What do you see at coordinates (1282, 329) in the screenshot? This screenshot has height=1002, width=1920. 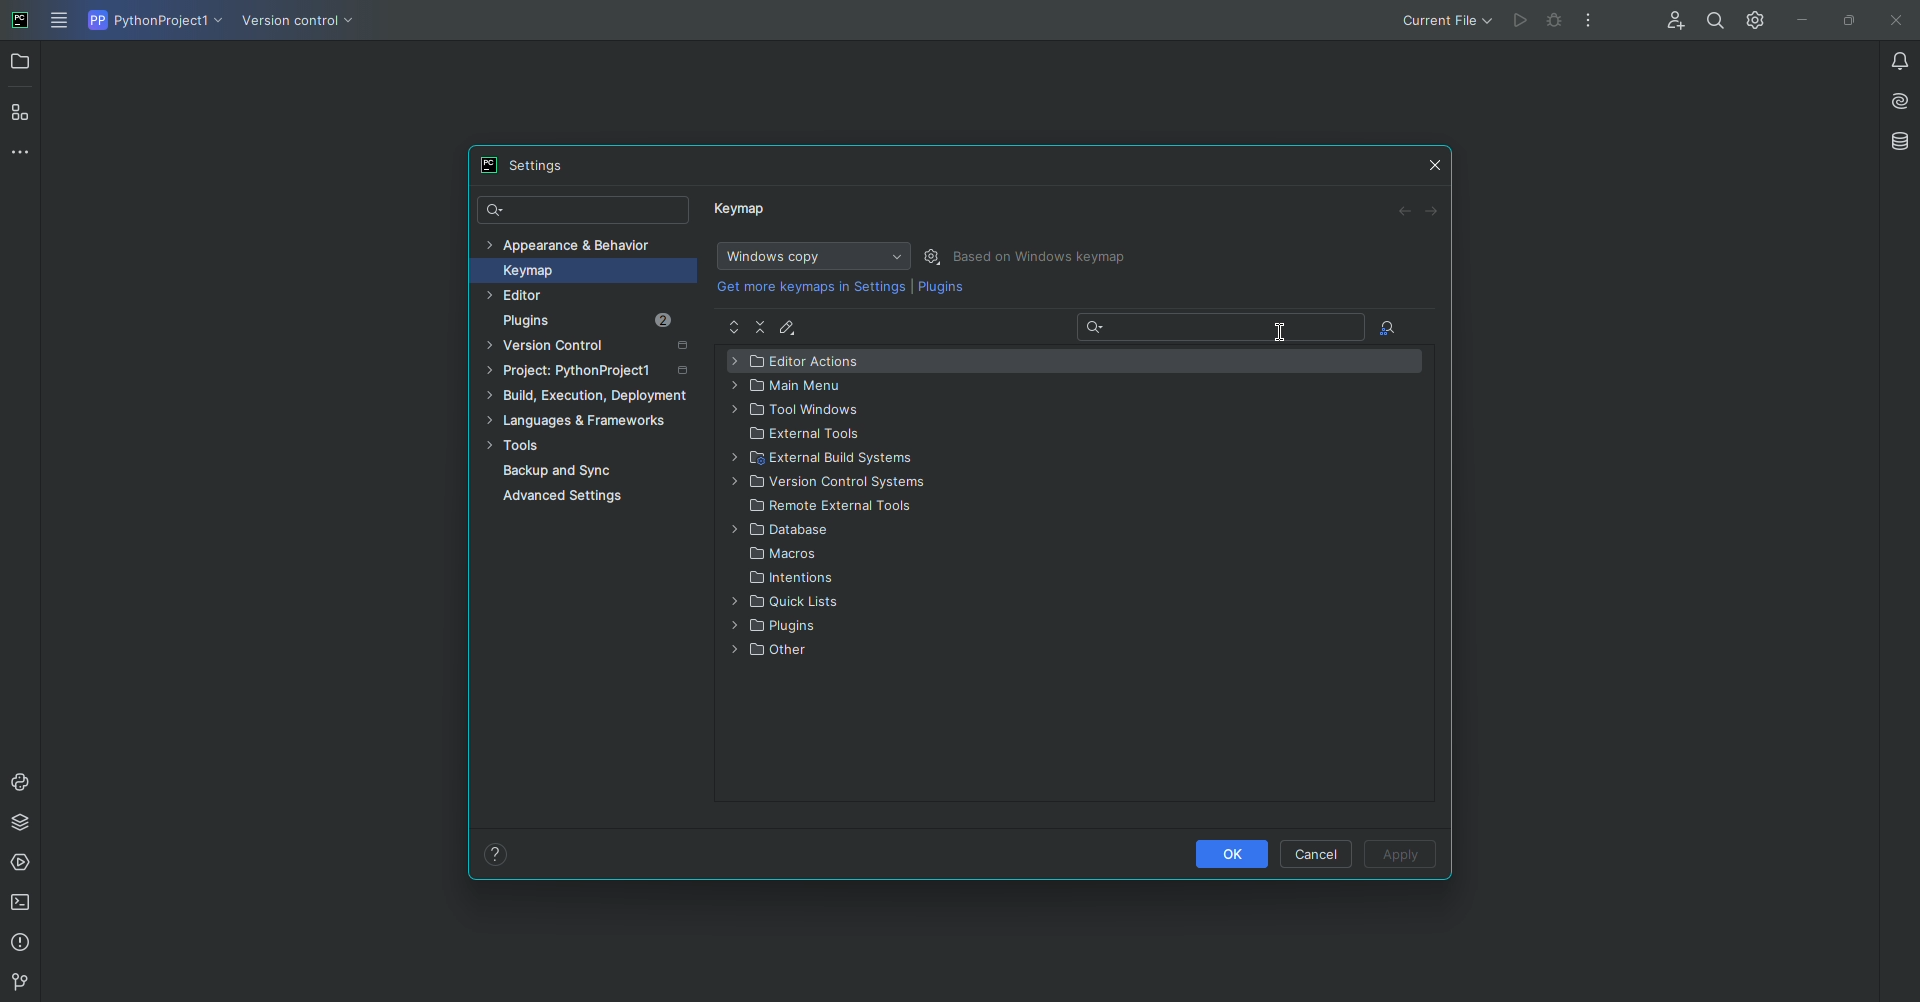 I see `Cursor` at bounding box center [1282, 329].